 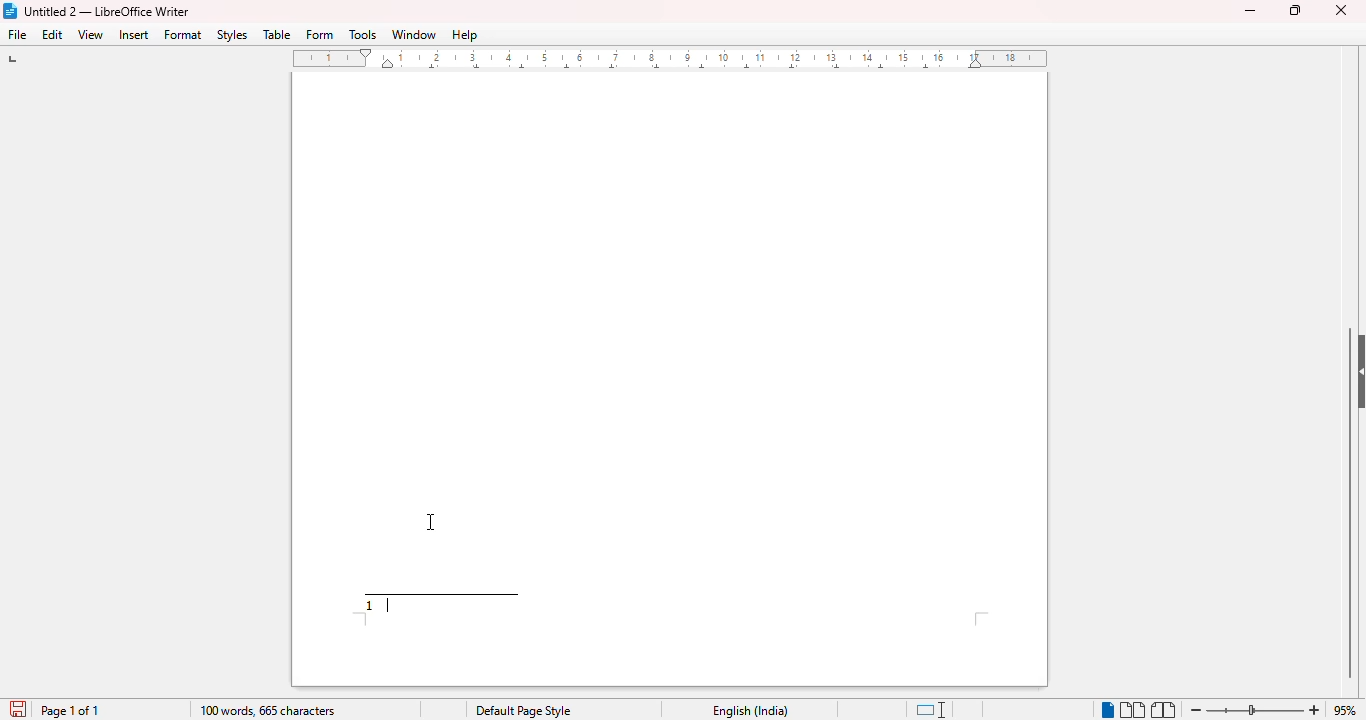 What do you see at coordinates (271, 710) in the screenshot?
I see `100 words, 665 characters` at bounding box center [271, 710].